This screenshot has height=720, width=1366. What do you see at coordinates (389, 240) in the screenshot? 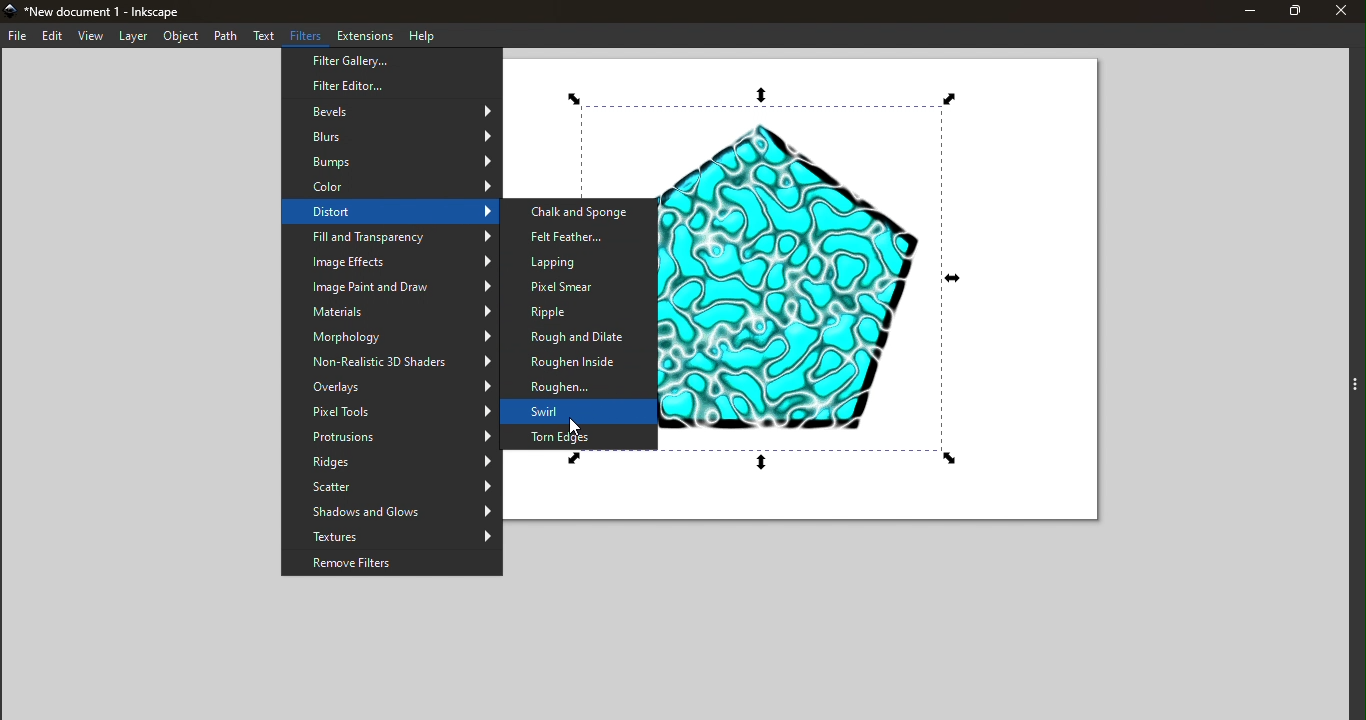
I see `Fill and Transparency` at bounding box center [389, 240].